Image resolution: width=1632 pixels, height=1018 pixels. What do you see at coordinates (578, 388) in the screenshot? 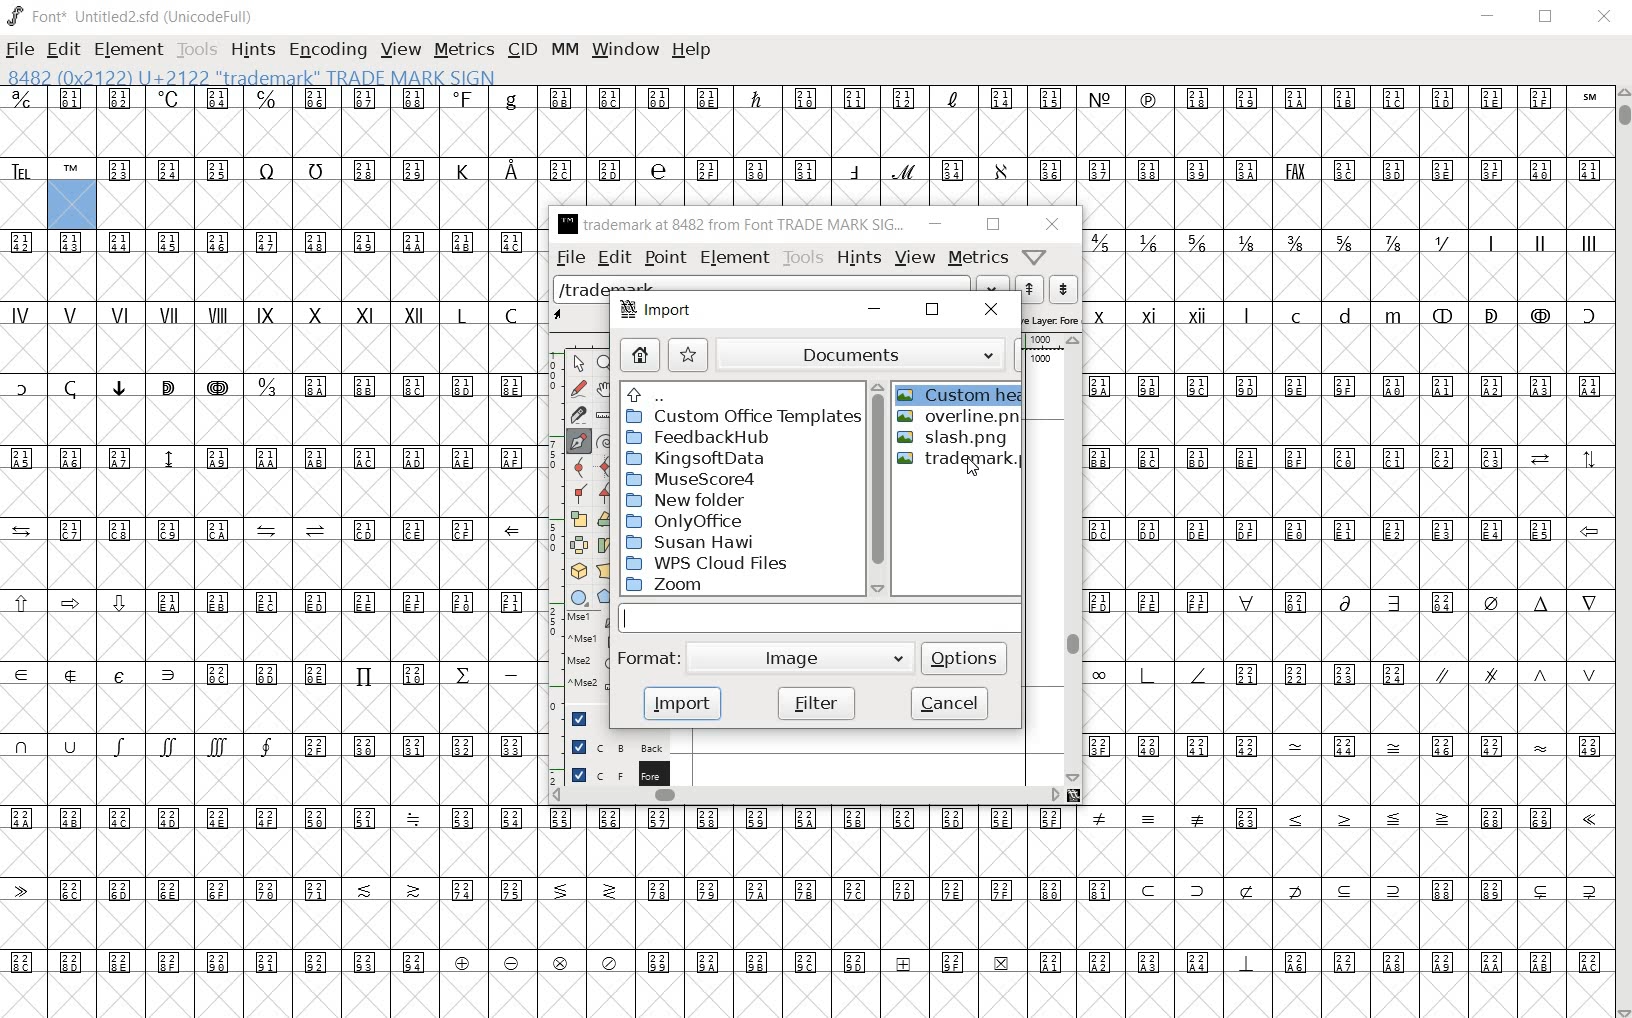
I see `draw a freehand curve` at bounding box center [578, 388].